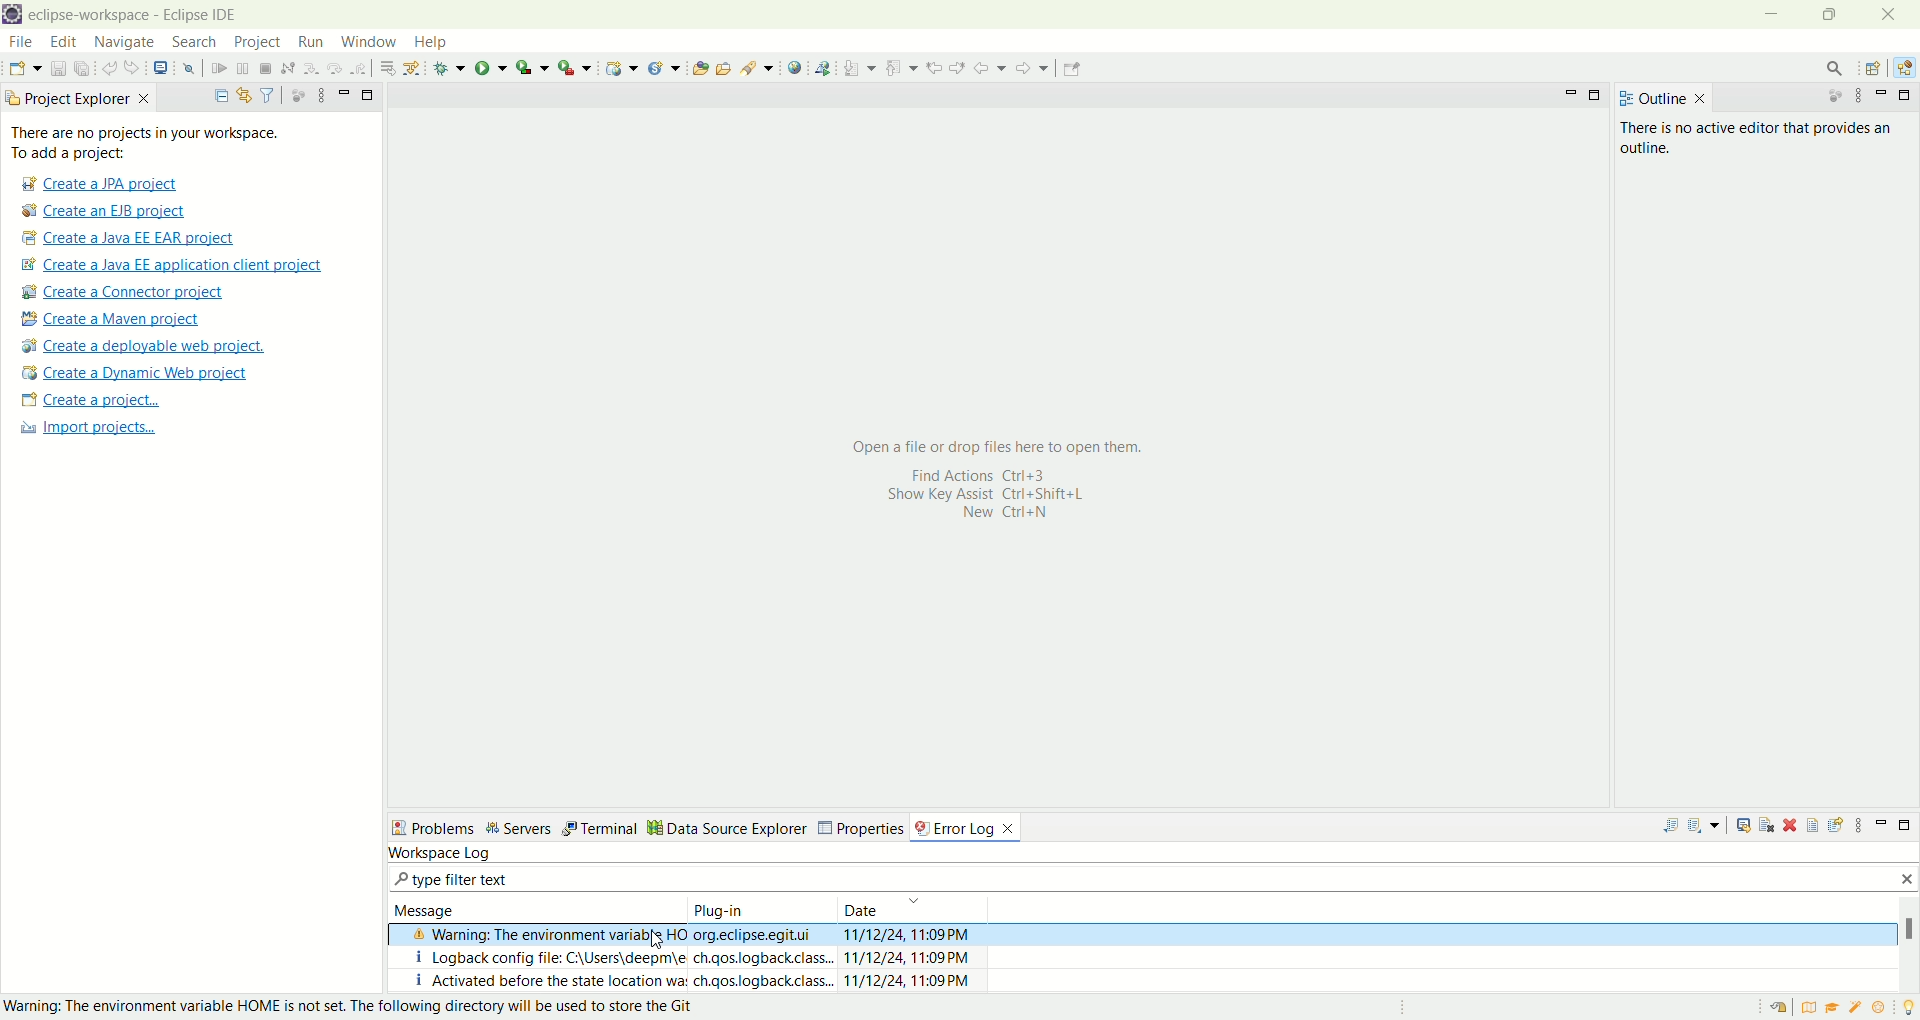  What do you see at coordinates (1904, 64) in the screenshot?
I see `java EE` at bounding box center [1904, 64].